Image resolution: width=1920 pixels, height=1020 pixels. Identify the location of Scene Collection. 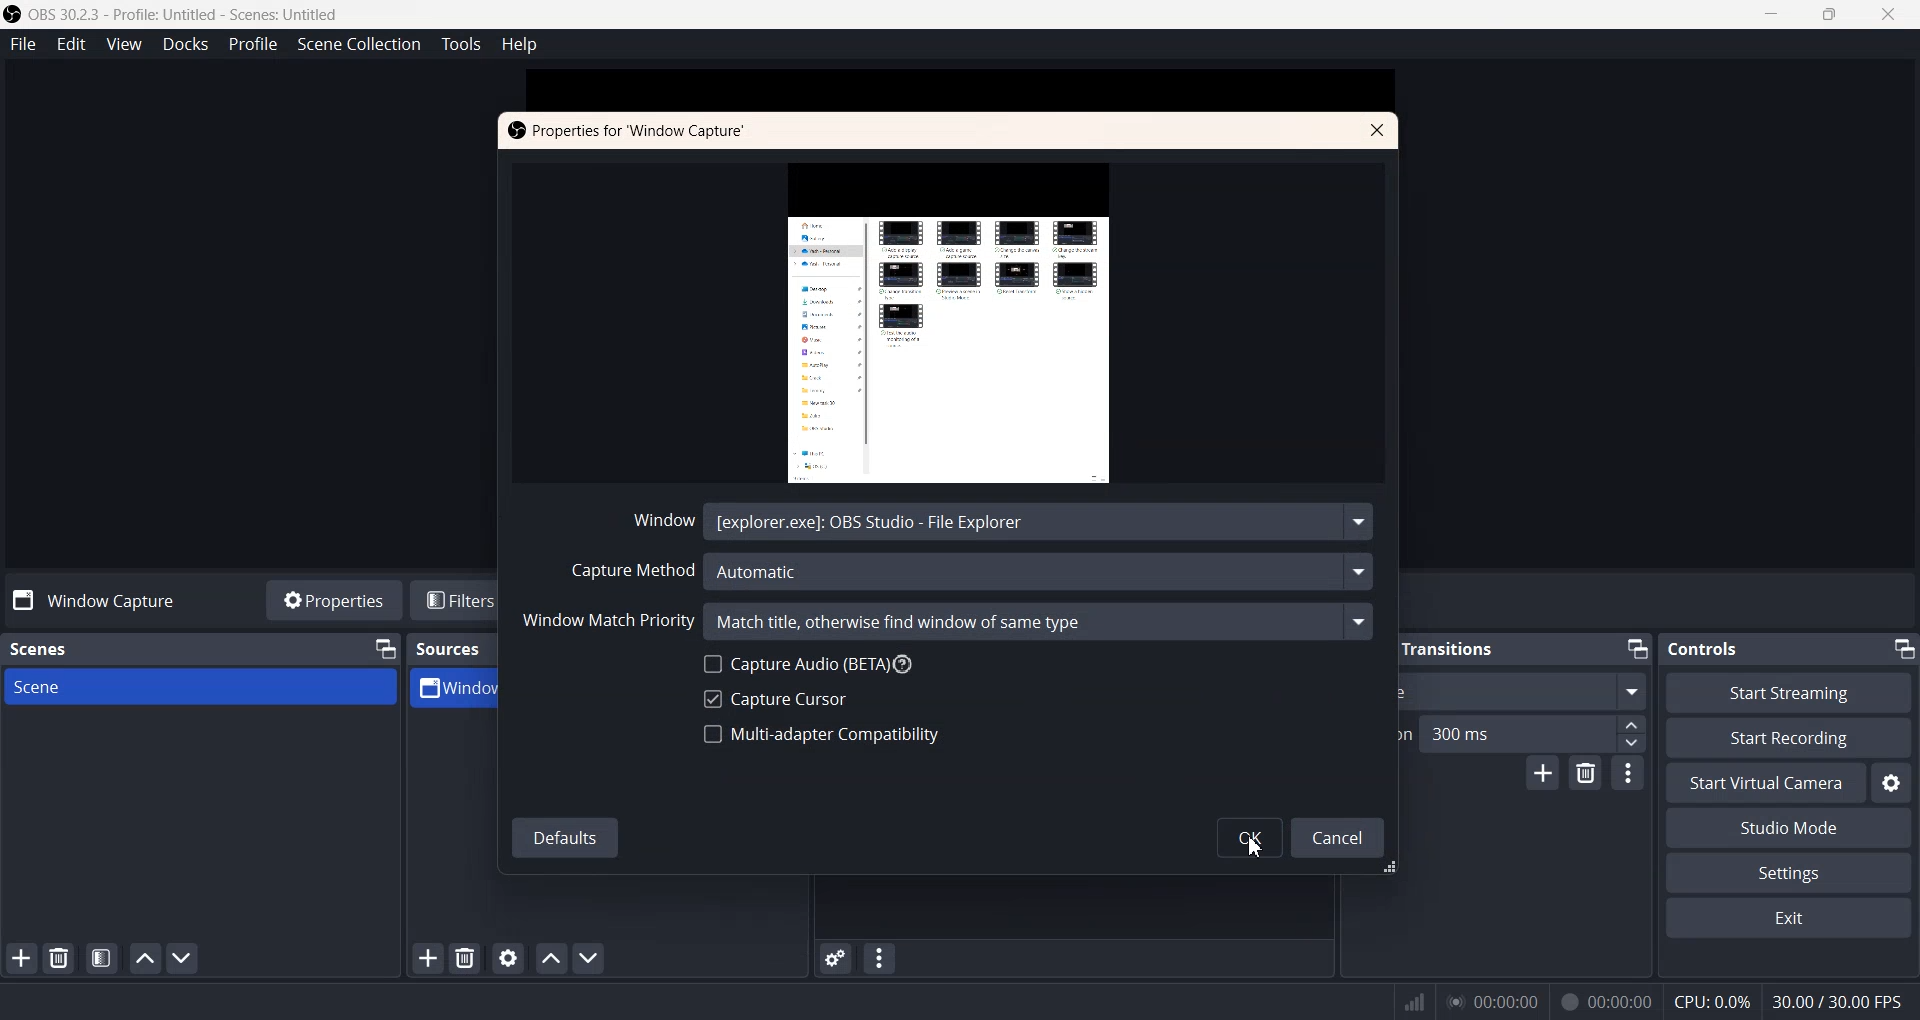
(357, 44).